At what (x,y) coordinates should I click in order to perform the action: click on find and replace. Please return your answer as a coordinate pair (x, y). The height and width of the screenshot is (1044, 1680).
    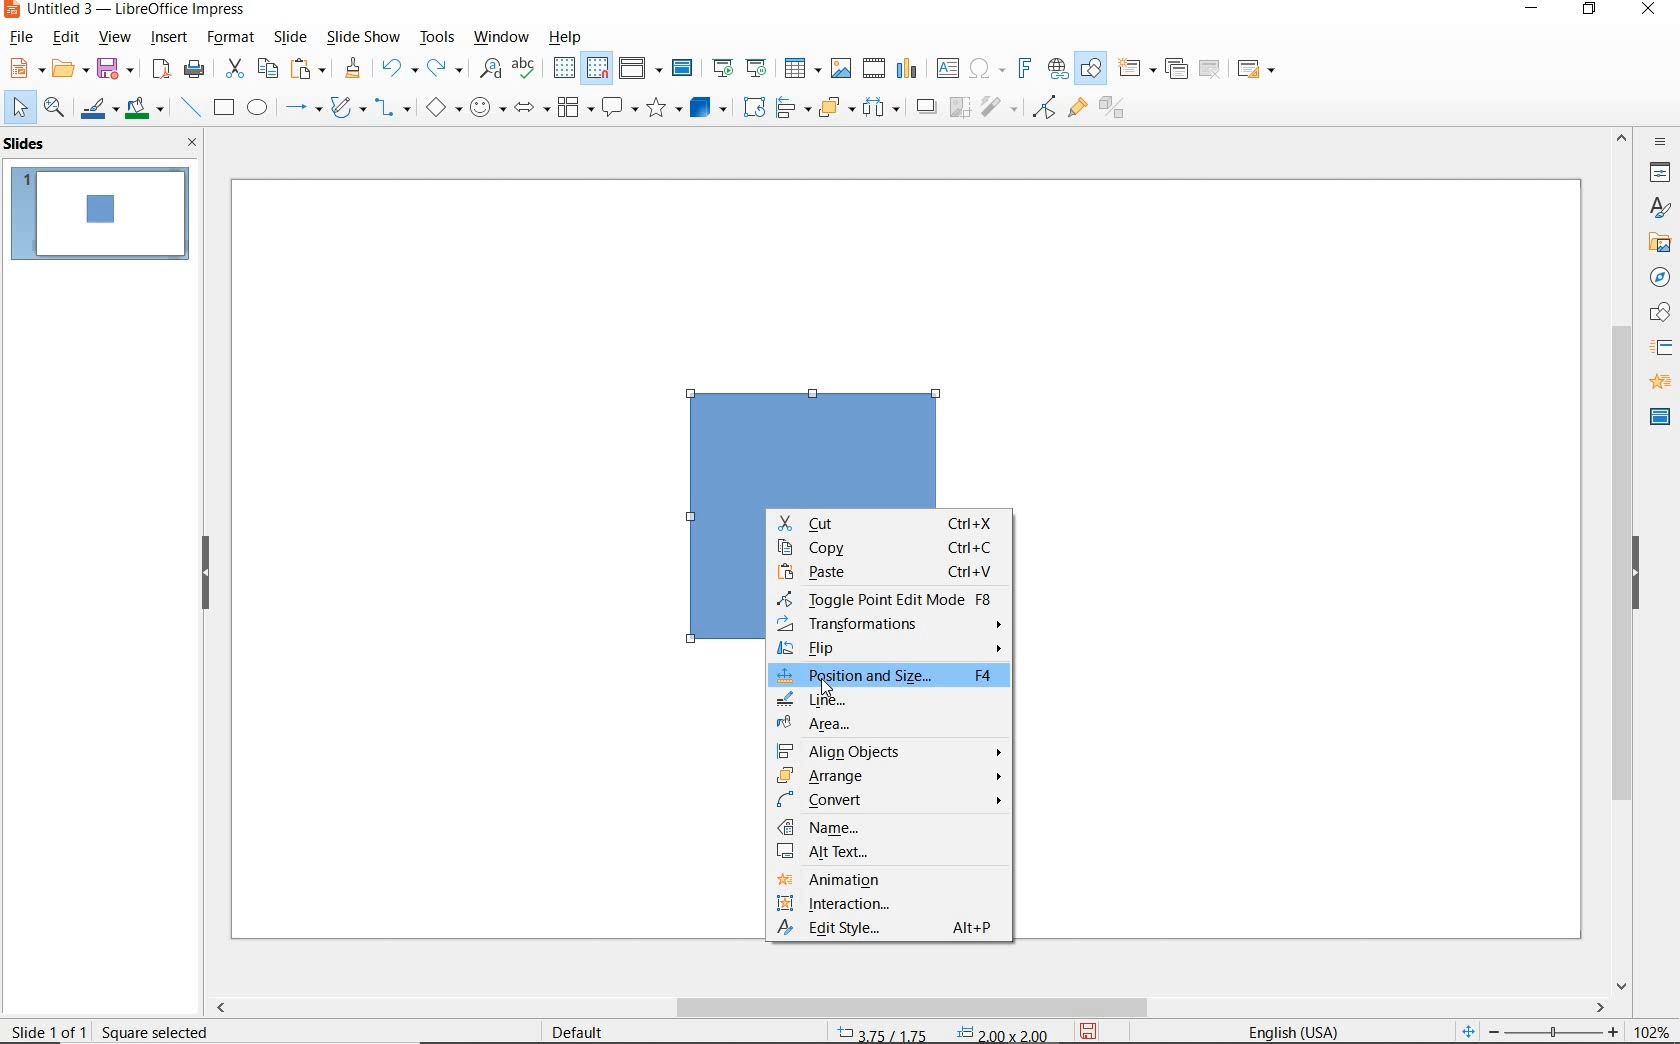
    Looking at the image, I should click on (487, 72).